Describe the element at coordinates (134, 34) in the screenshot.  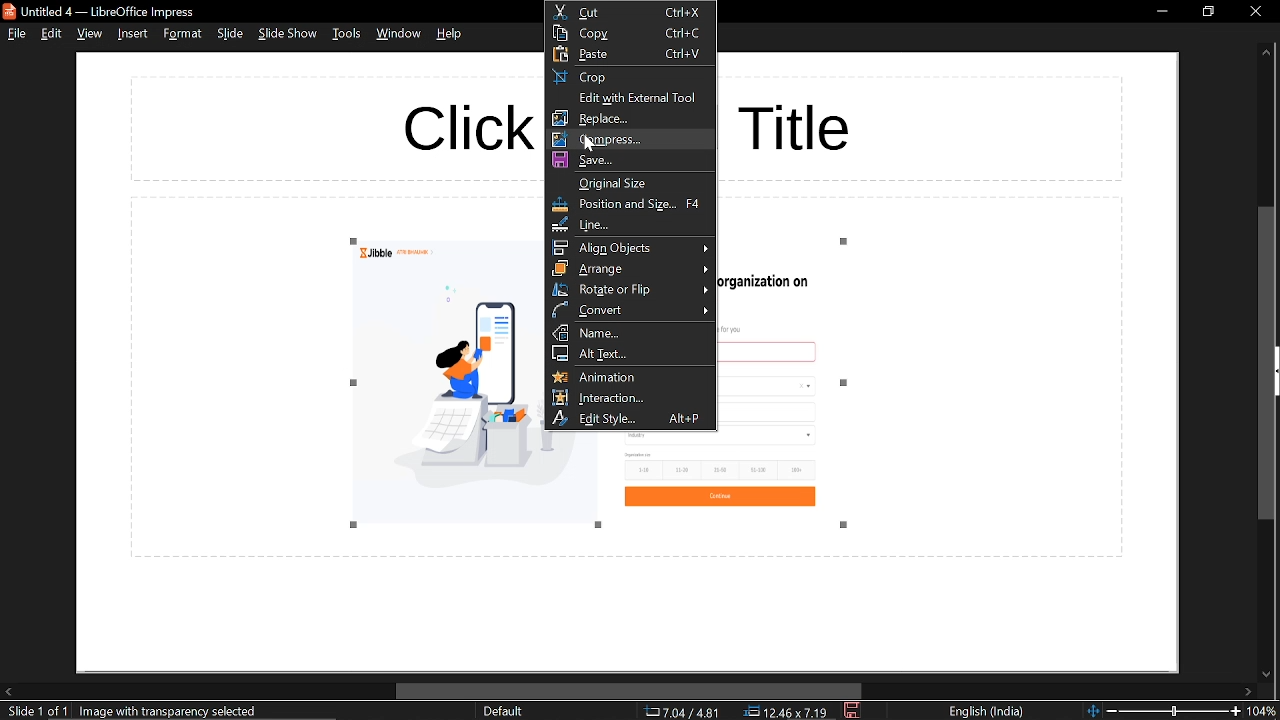
I see `insert` at that location.